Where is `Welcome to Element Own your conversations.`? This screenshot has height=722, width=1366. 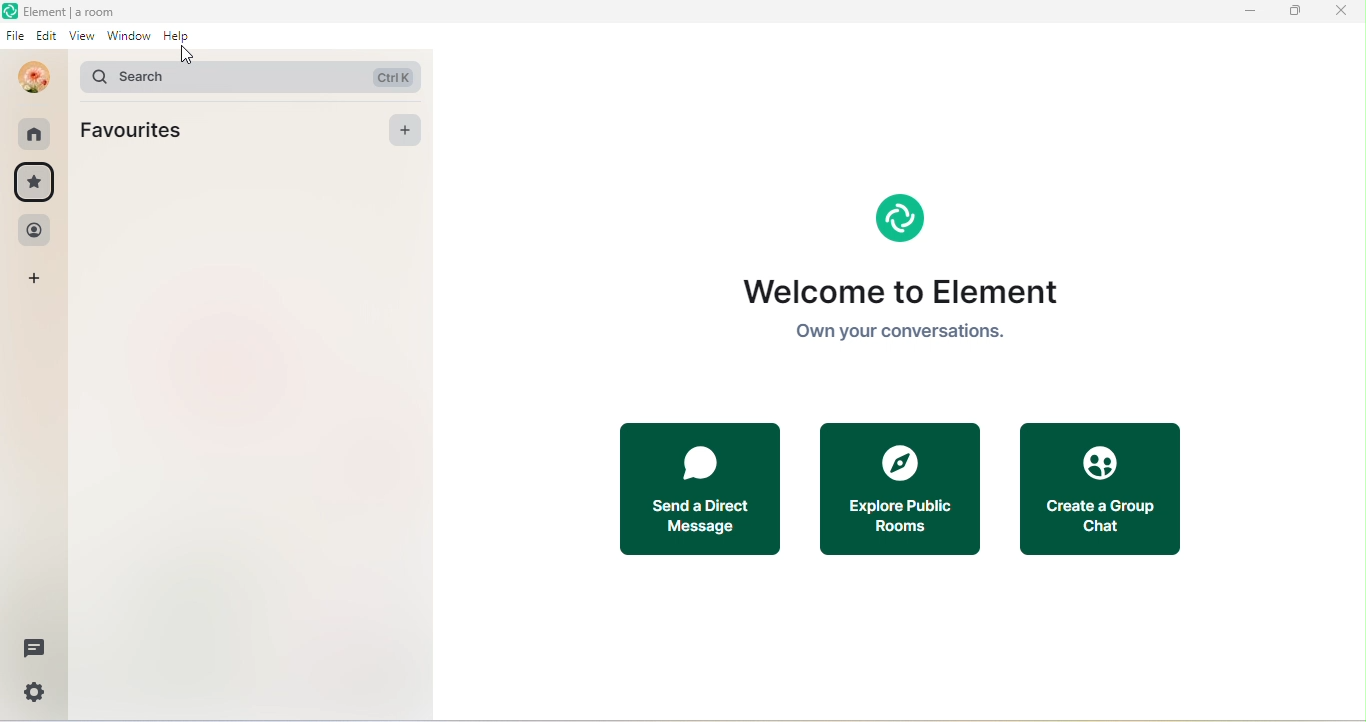
Welcome to Element Own your conversations. is located at coordinates (897, 278).